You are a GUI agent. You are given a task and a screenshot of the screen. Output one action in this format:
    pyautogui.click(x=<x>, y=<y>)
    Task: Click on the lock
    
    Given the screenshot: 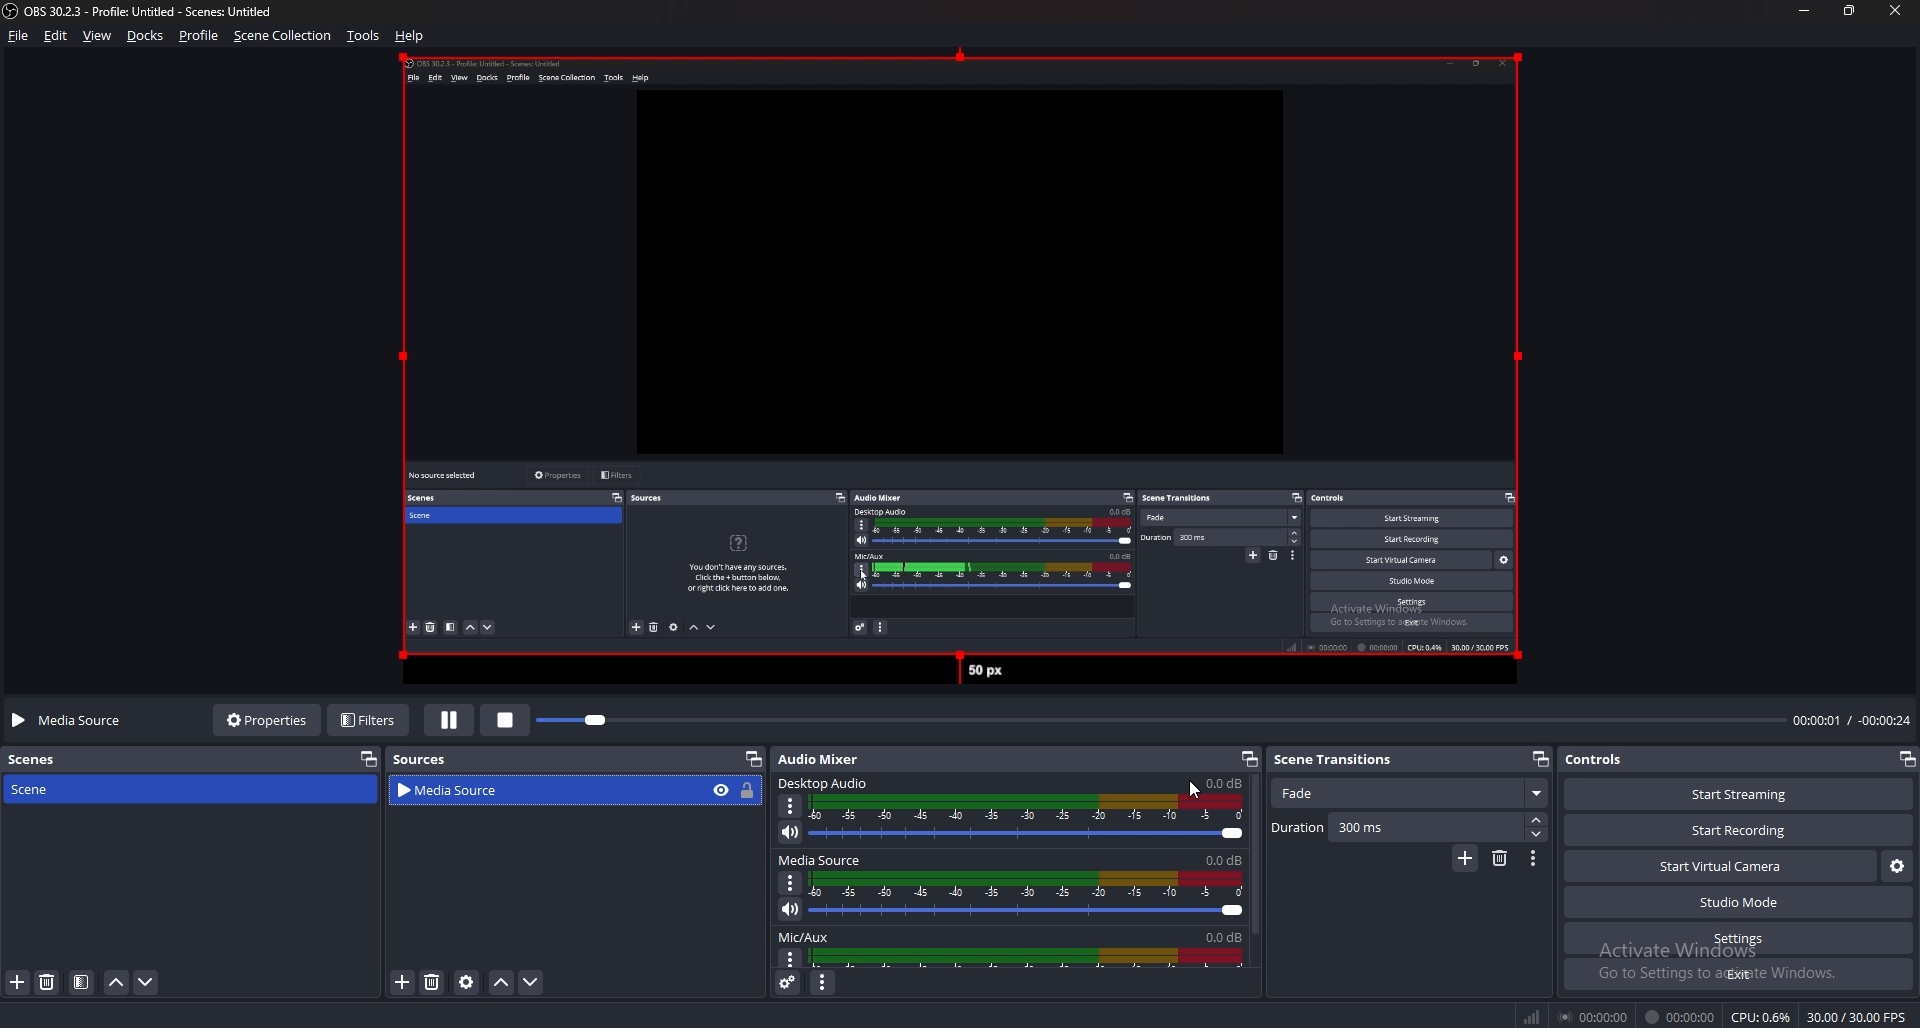 What is the action you would take?
    pyautogui.click(x=746, y=792)
    